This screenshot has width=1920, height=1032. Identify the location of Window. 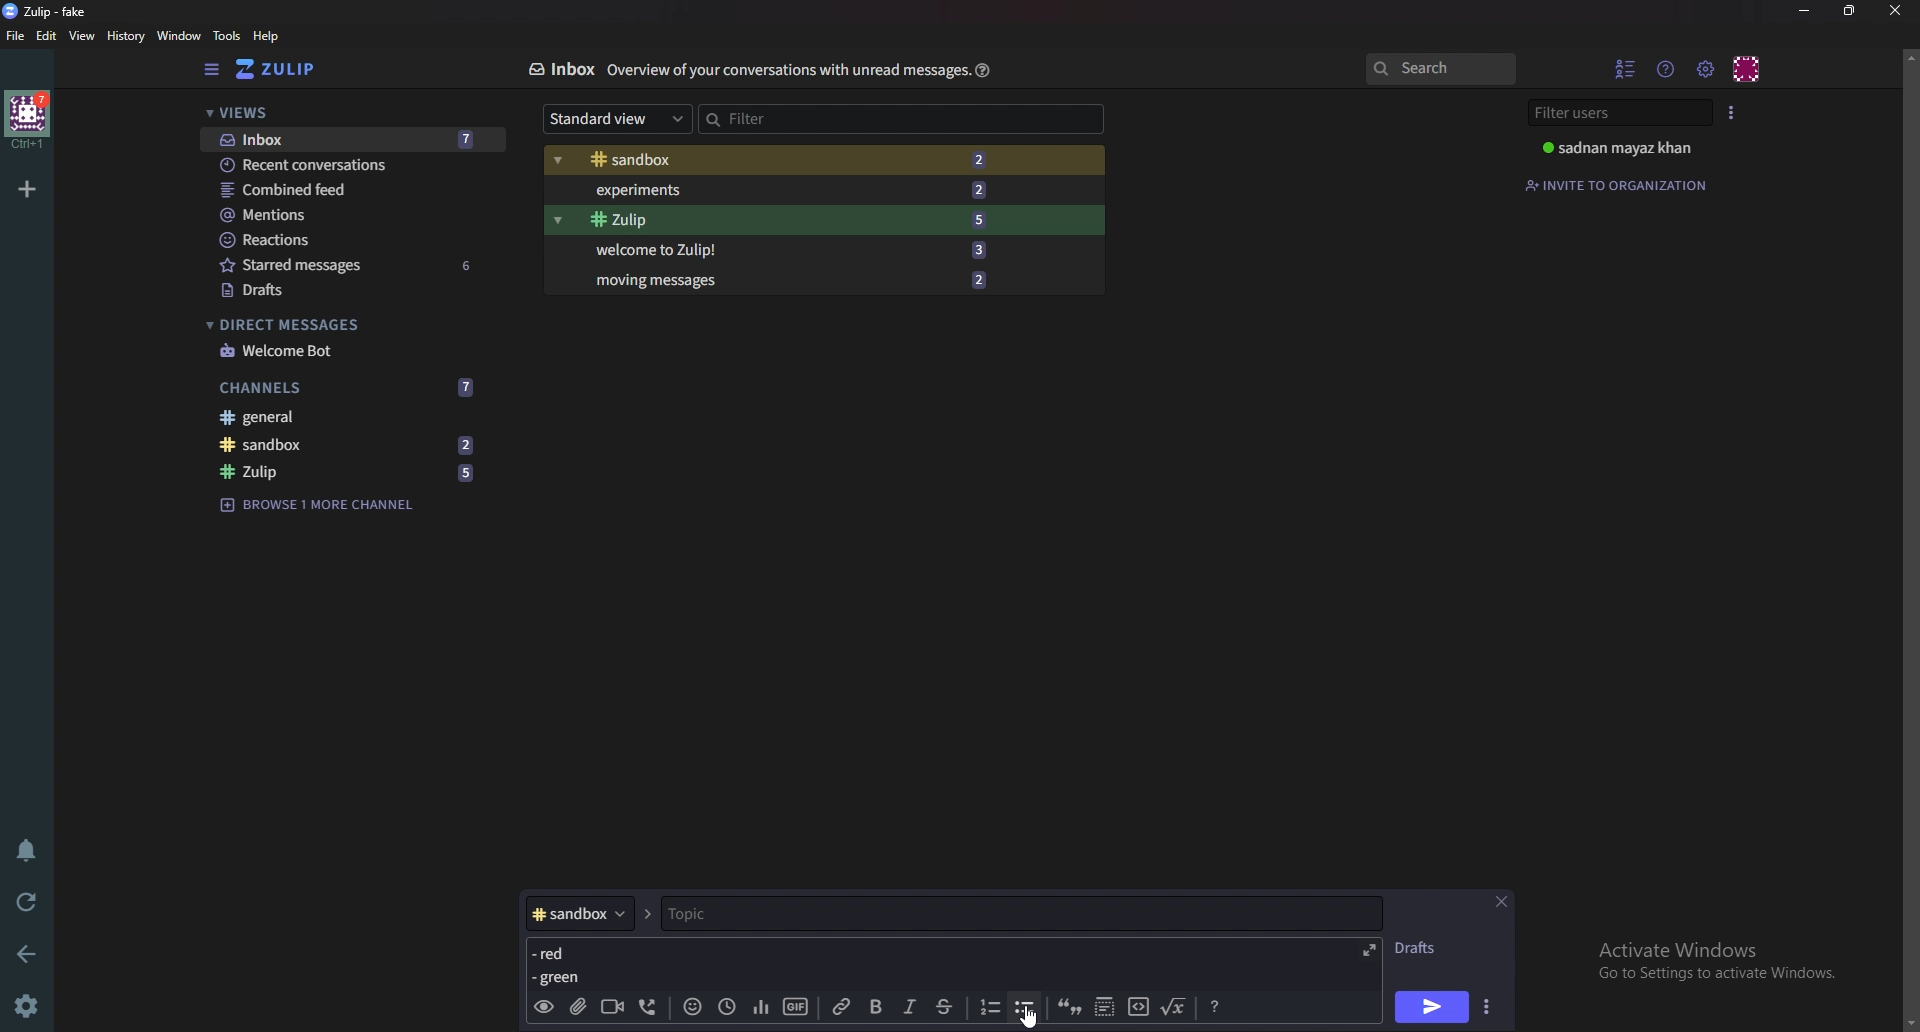
(182, 36).